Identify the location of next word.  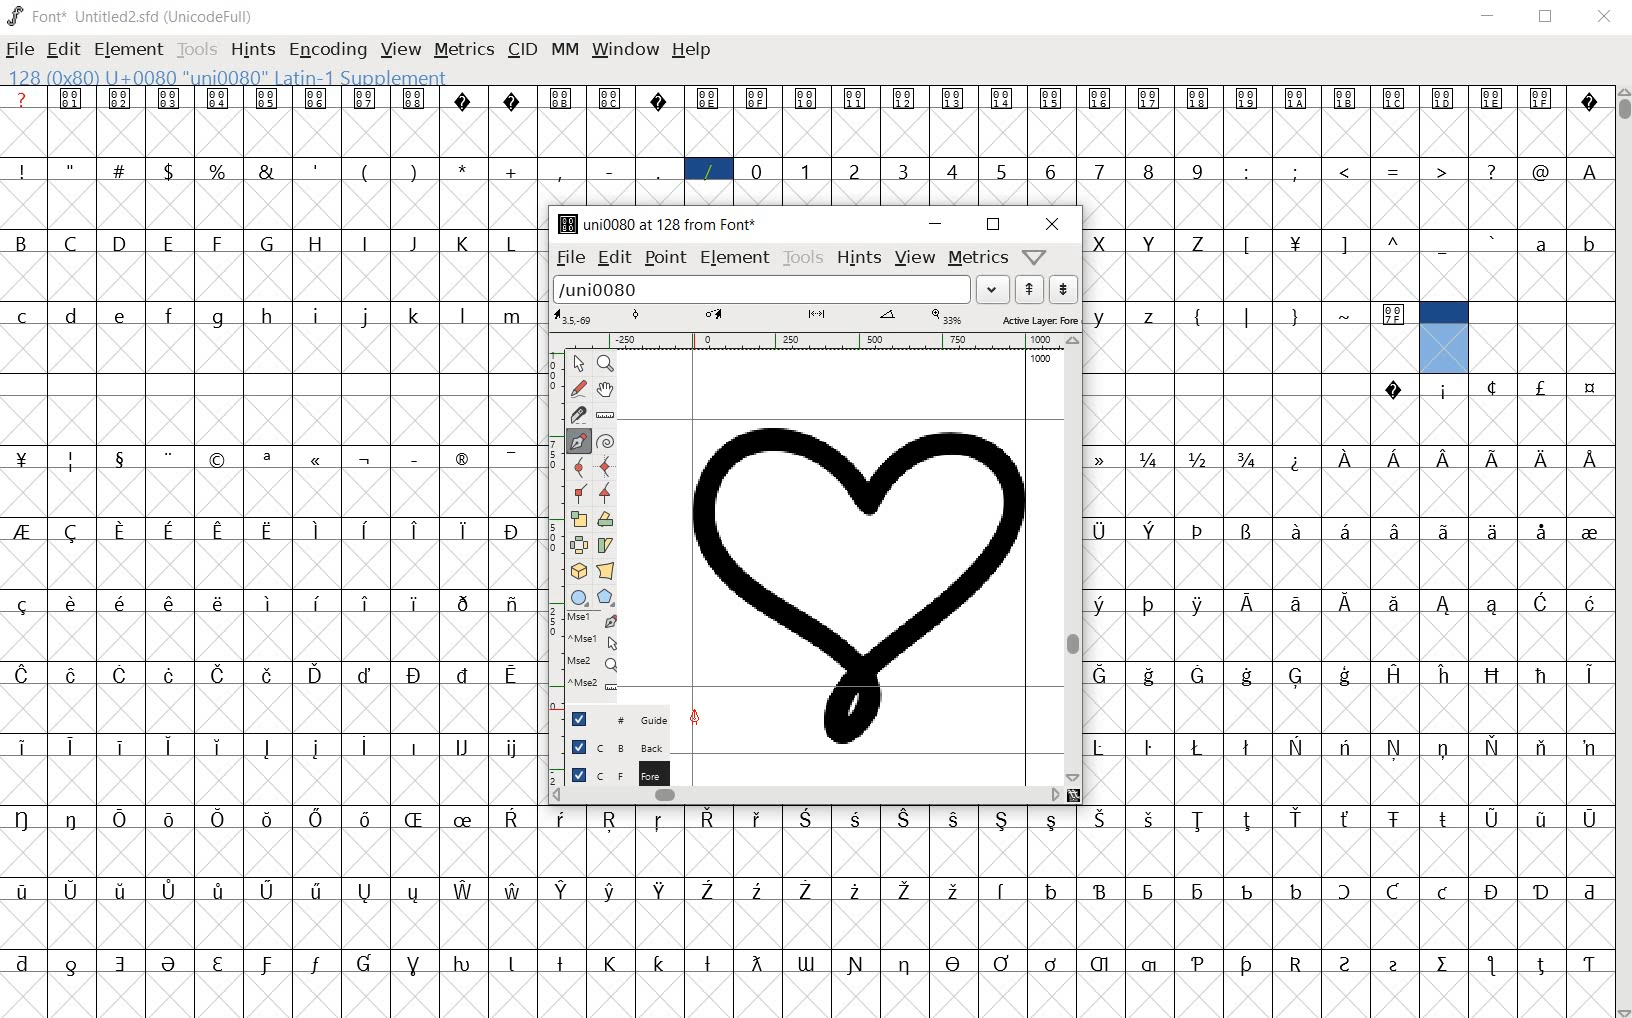
(1063, 290).